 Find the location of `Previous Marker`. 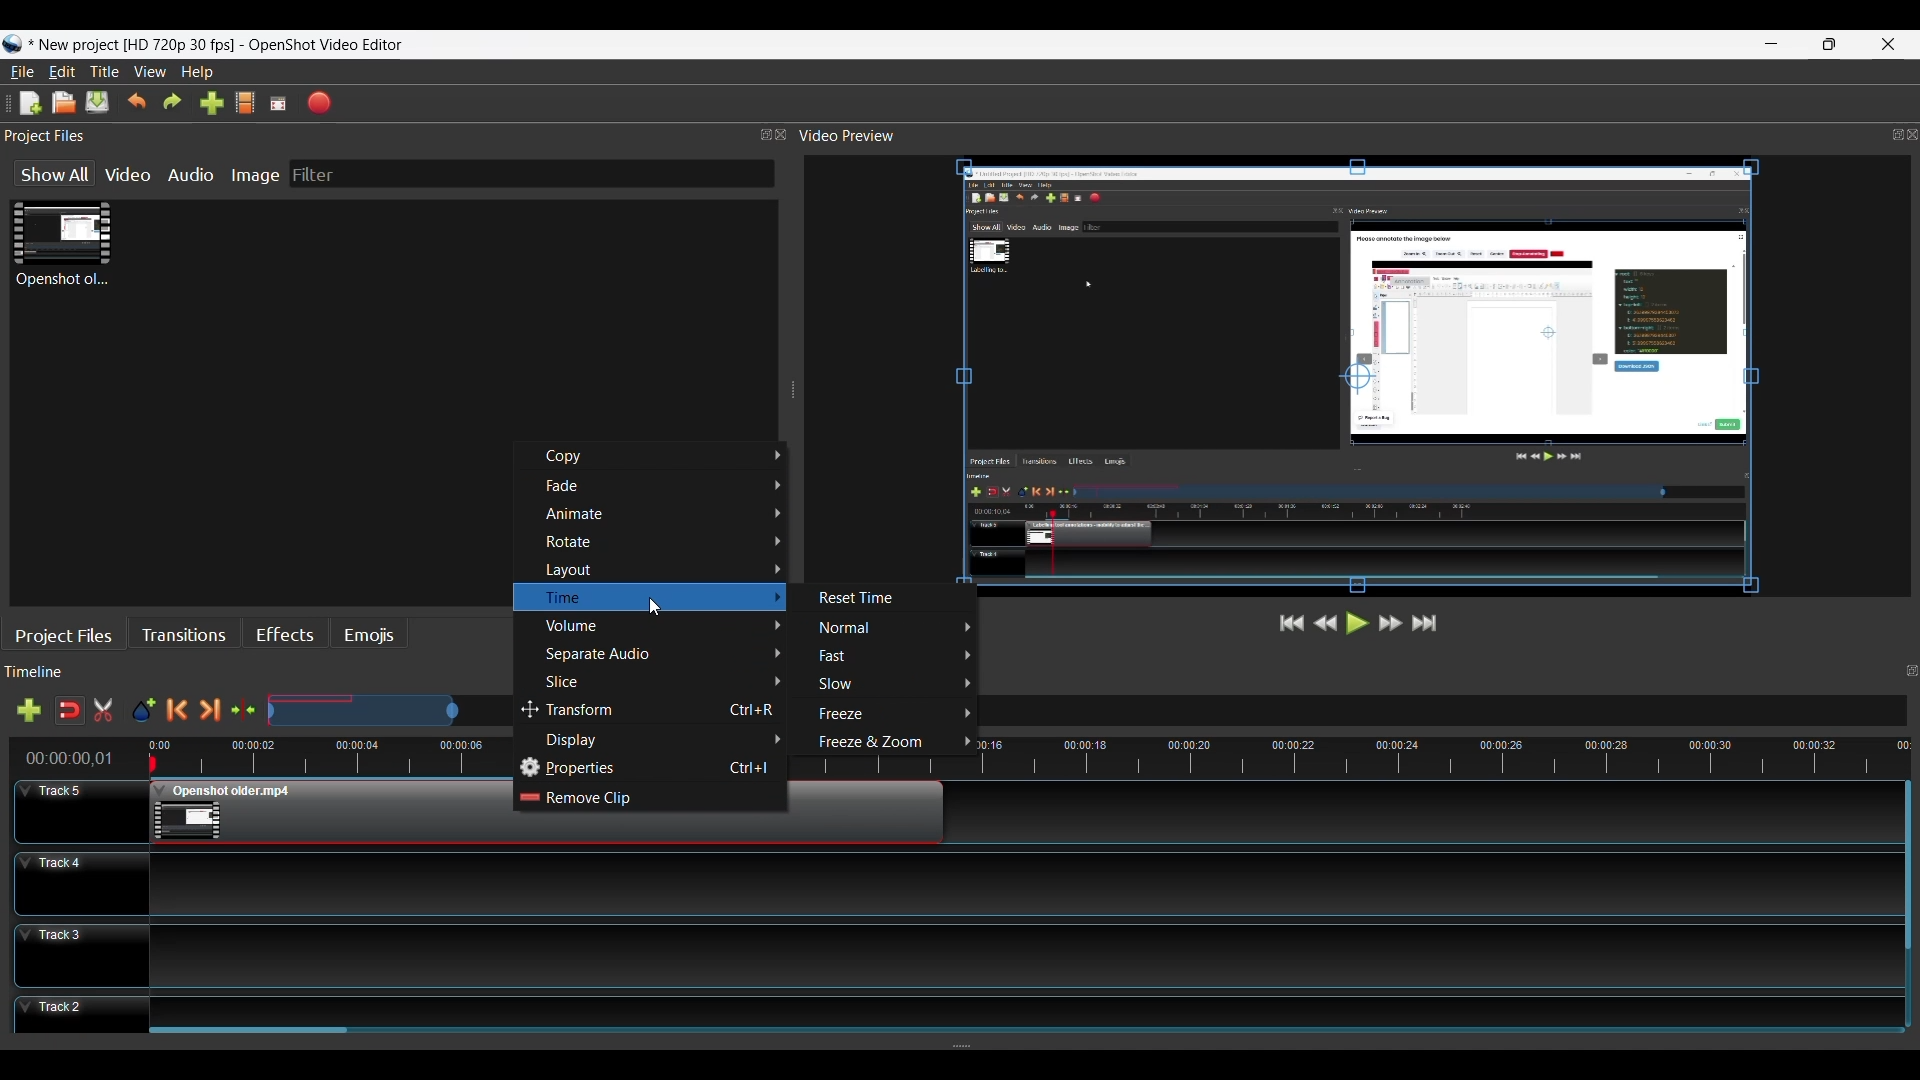

Previous Marker is located at coordinates (177, 711).